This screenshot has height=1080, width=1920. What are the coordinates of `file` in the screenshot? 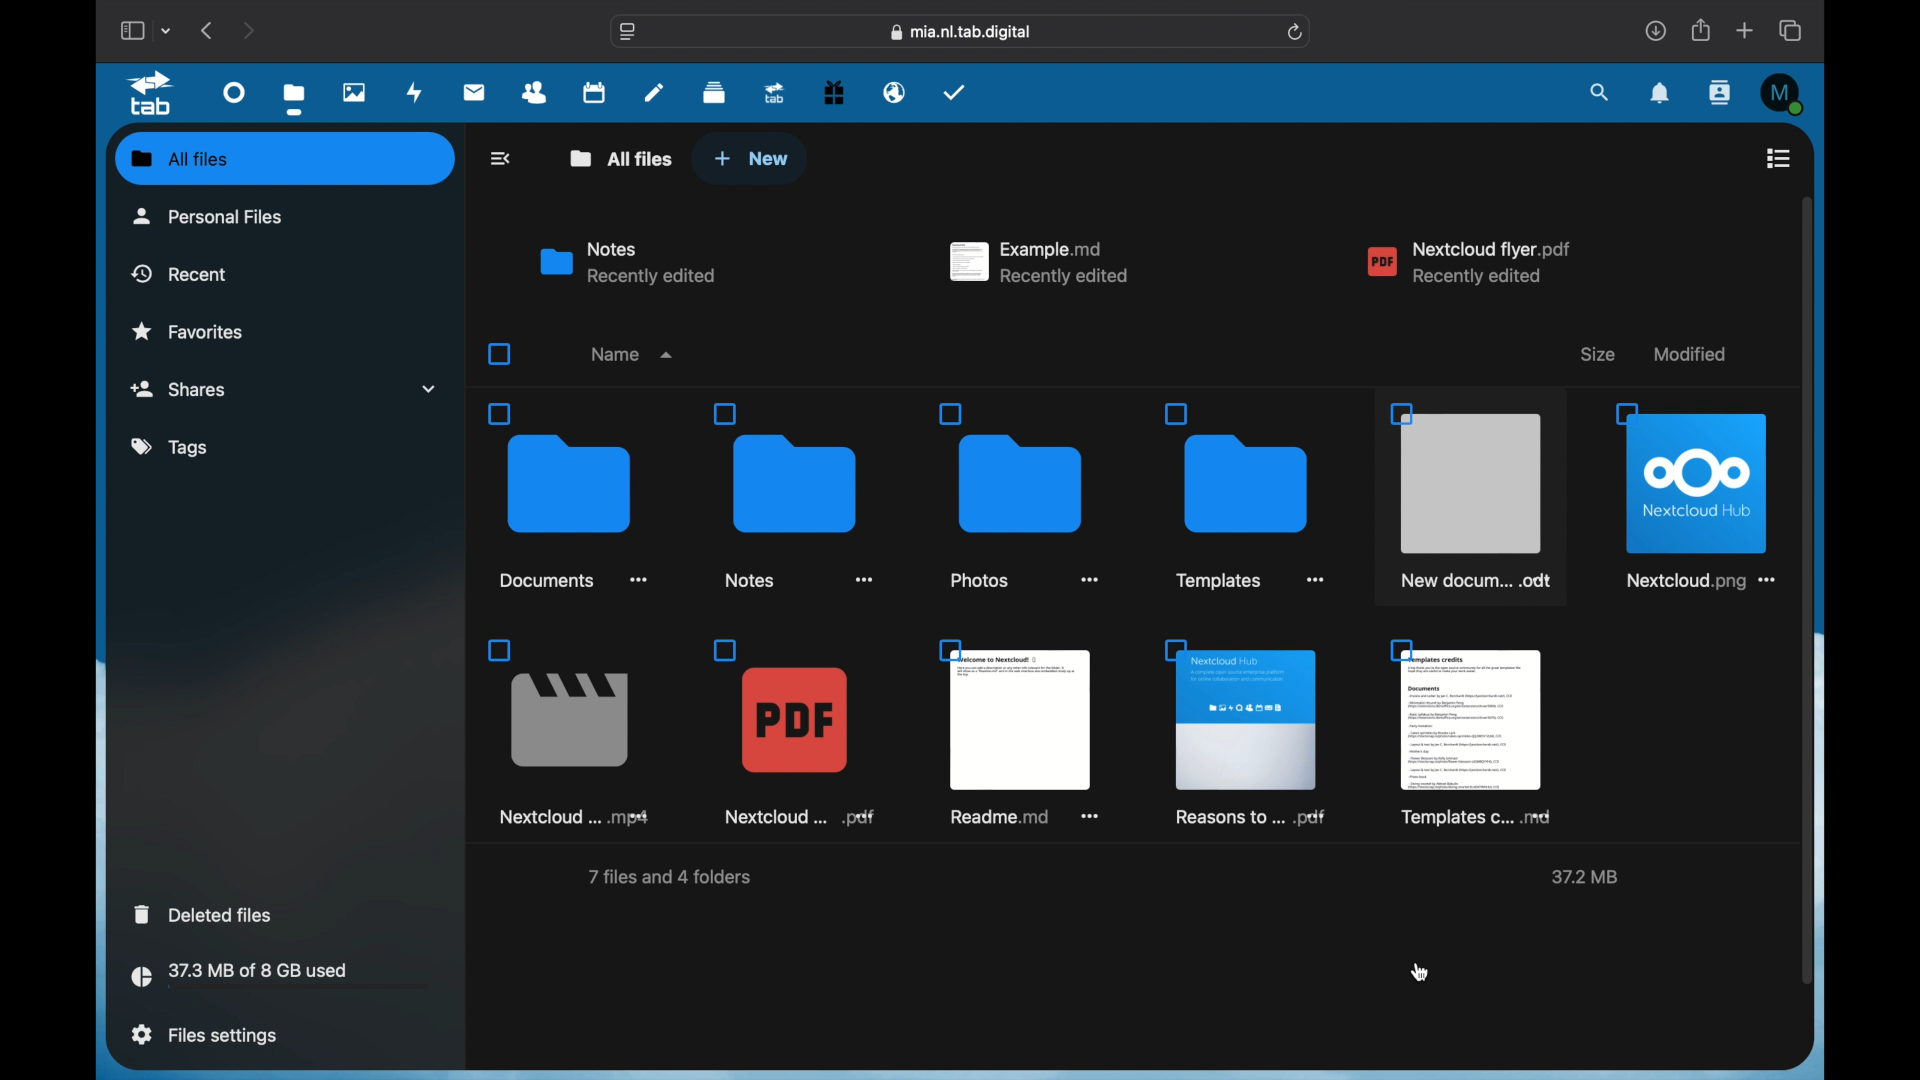 It's located at (793, 734).